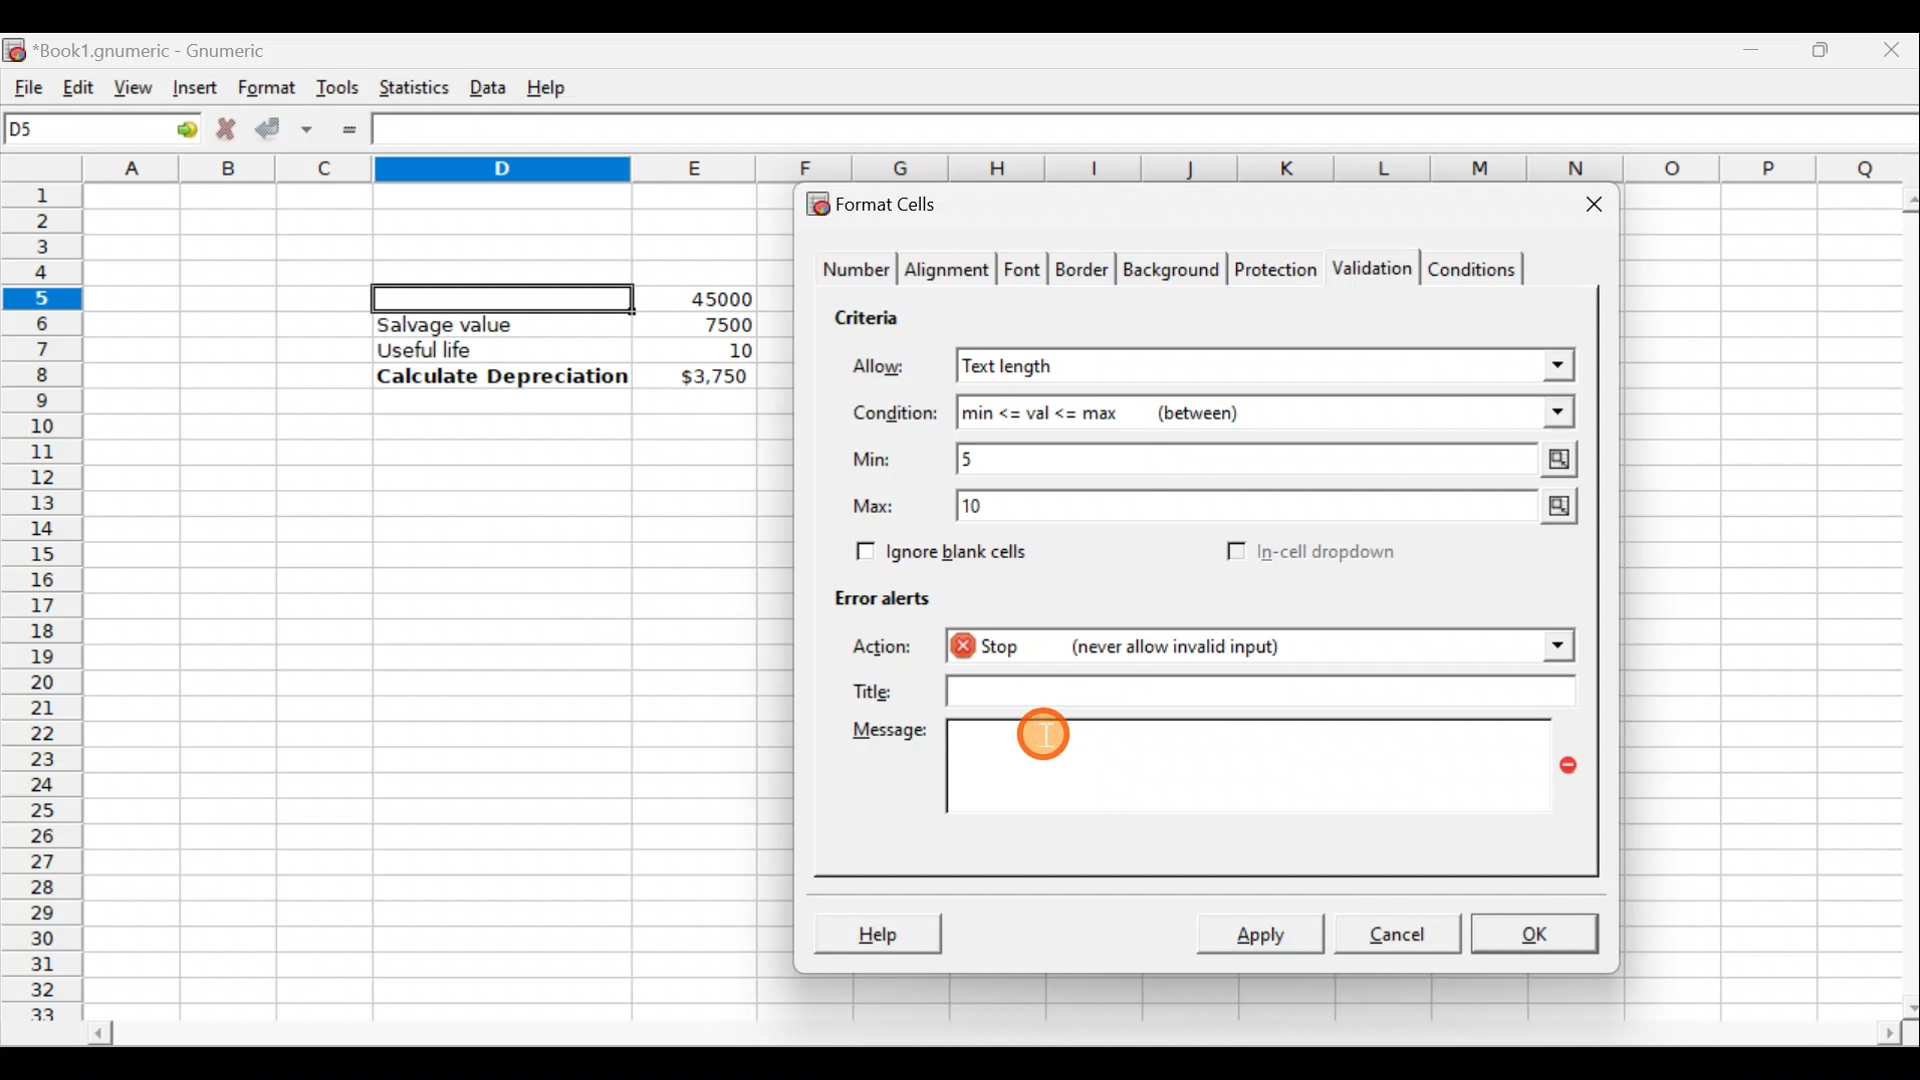 The image size is (1920, 1080). I want to click on Columns, so click(1004, 169).